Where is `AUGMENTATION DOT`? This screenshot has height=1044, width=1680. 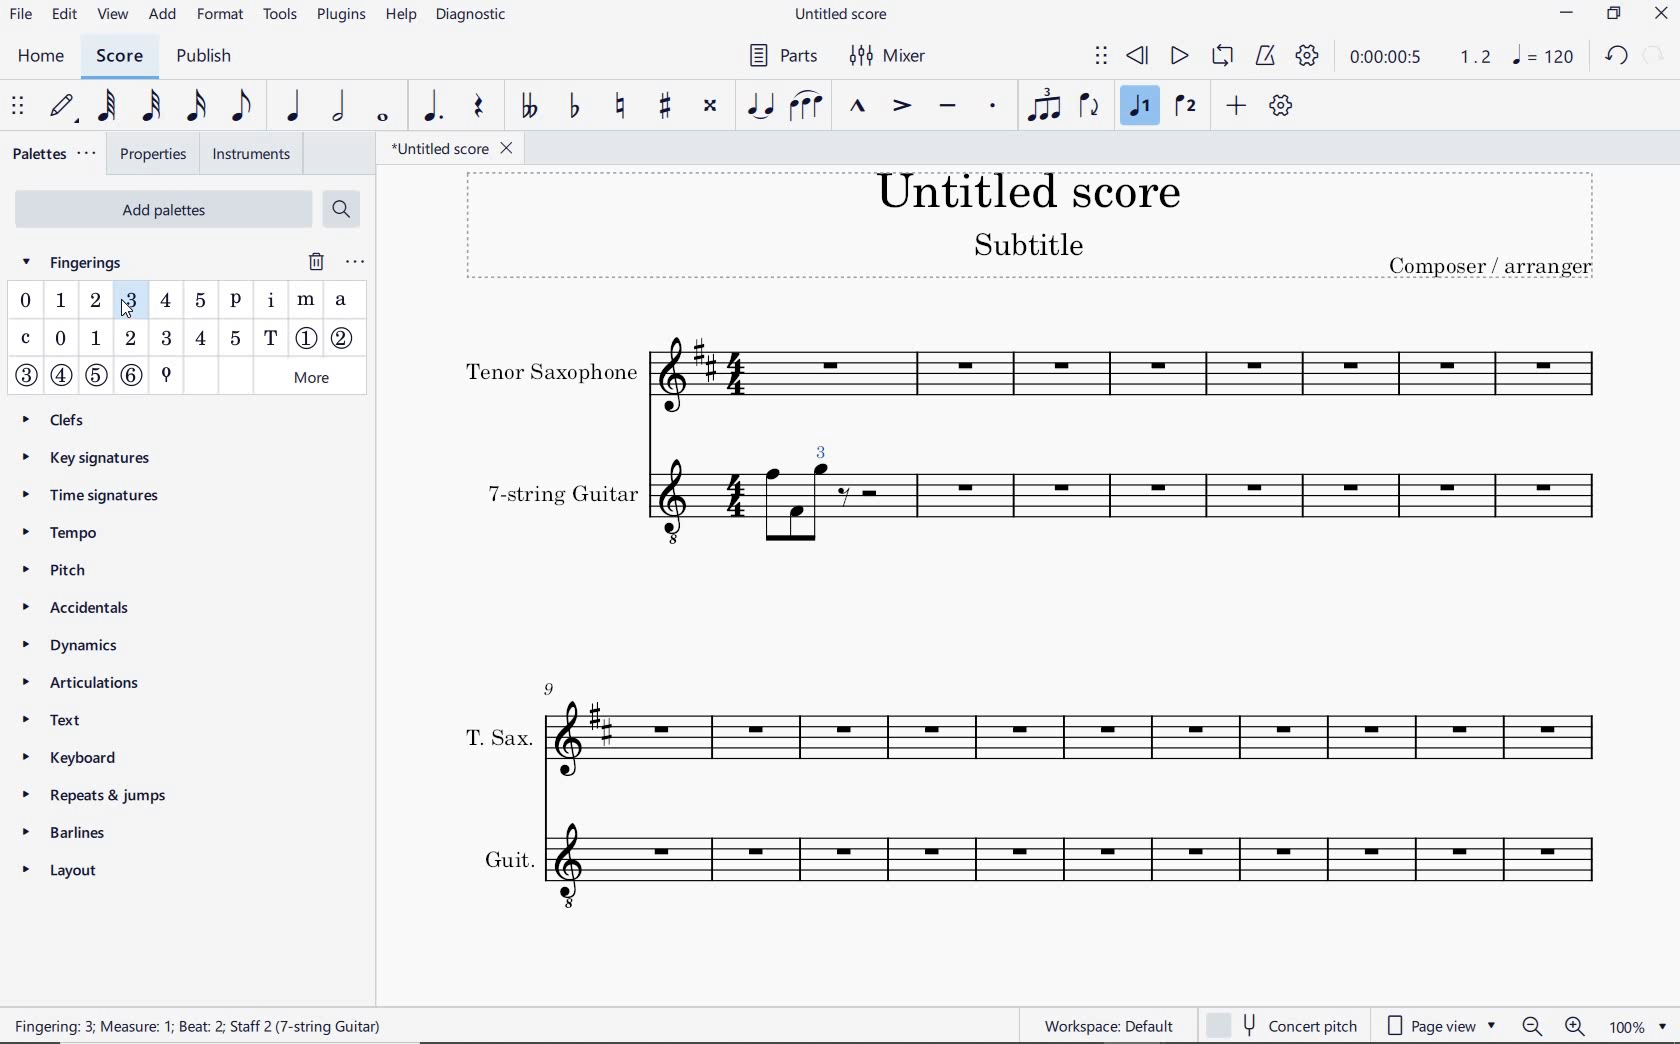 AUGMENTATION DOT is located at coordinates (433, 107).